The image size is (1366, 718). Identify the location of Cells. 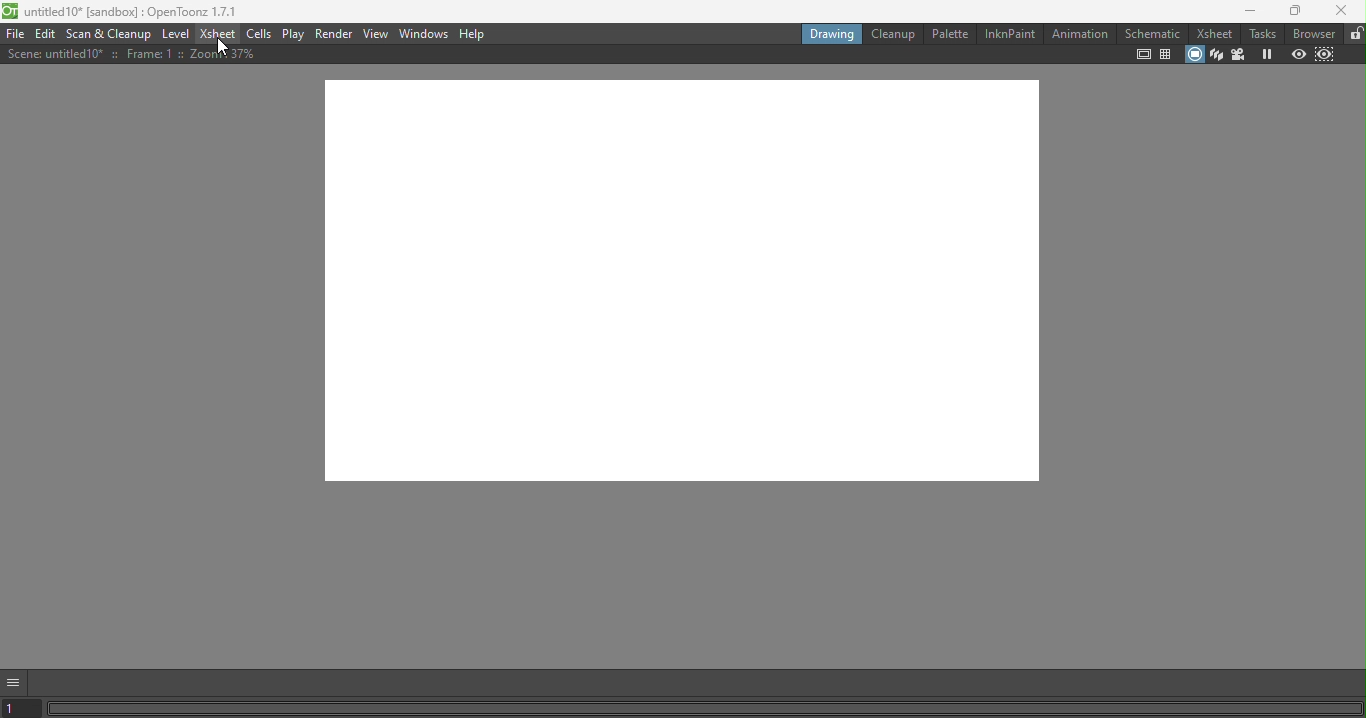
(260, 34).